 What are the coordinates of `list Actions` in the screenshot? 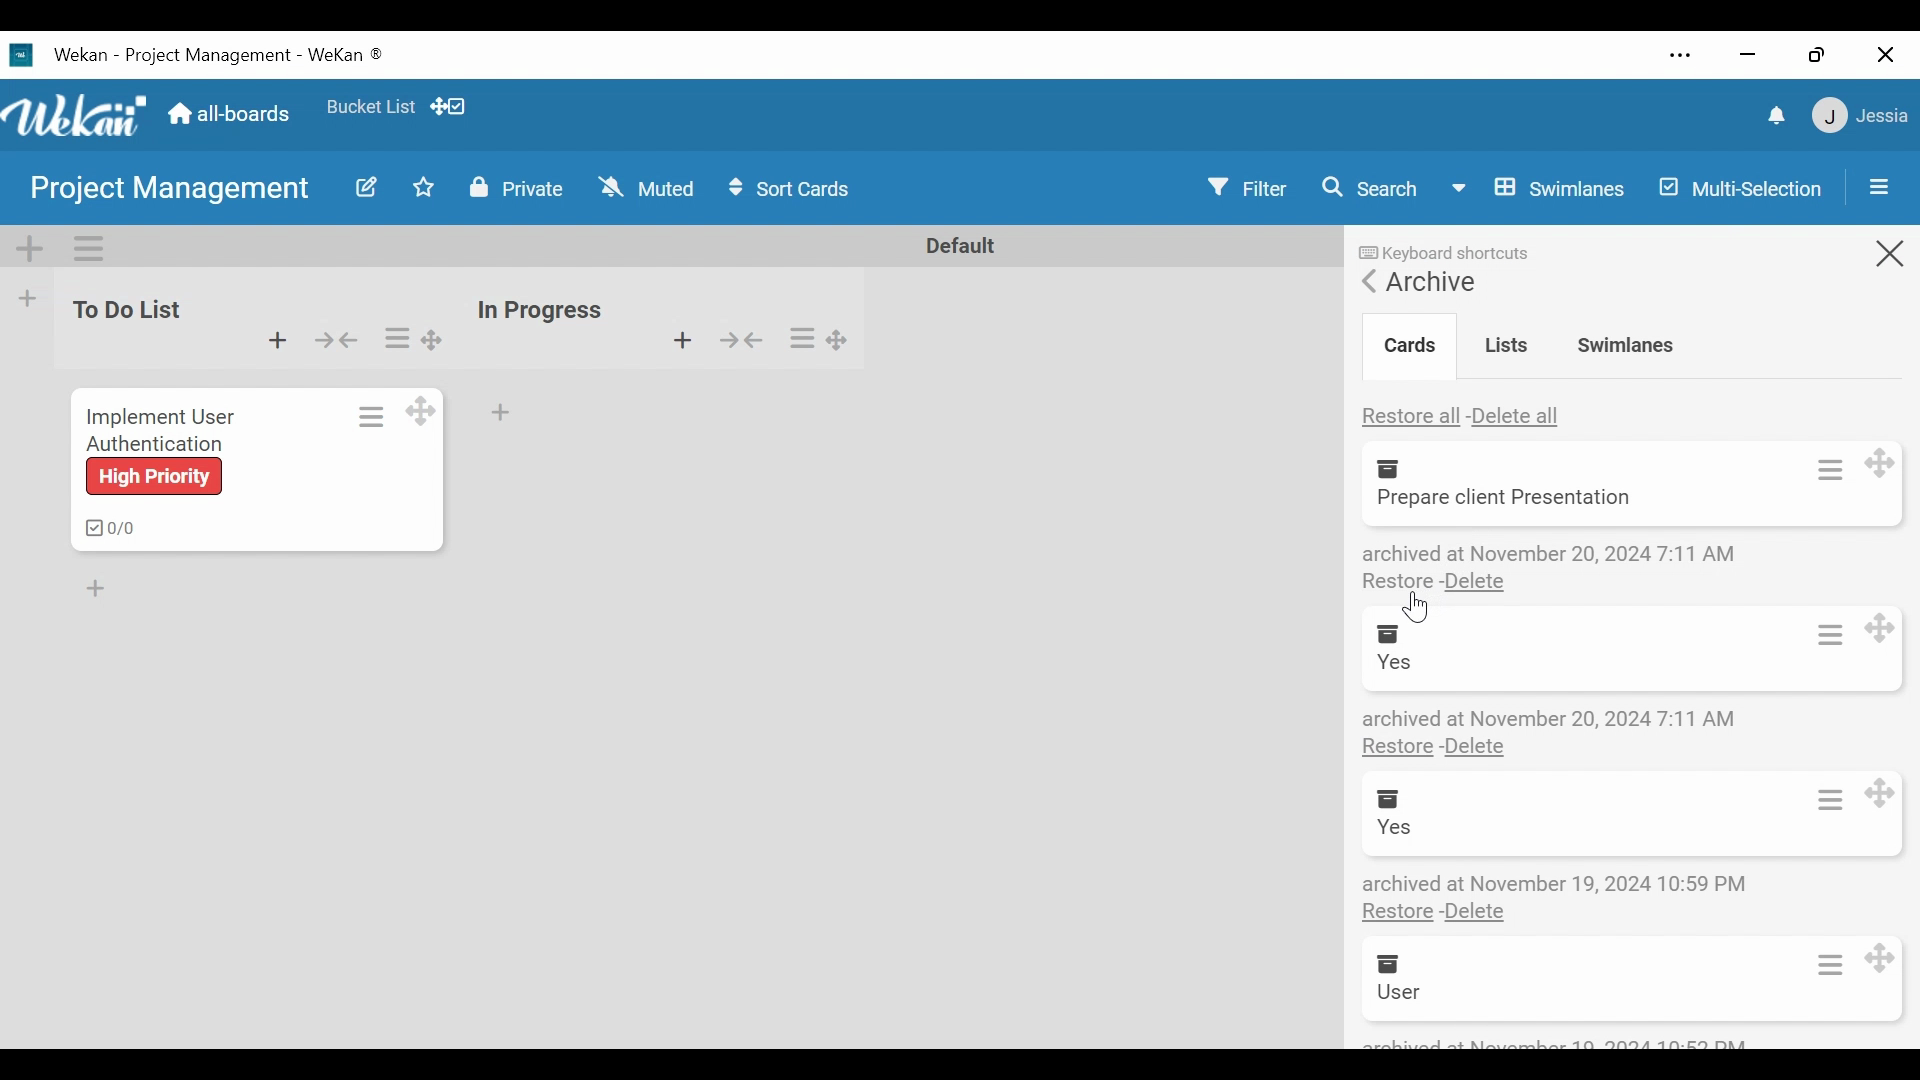 It's located at (396, 339).